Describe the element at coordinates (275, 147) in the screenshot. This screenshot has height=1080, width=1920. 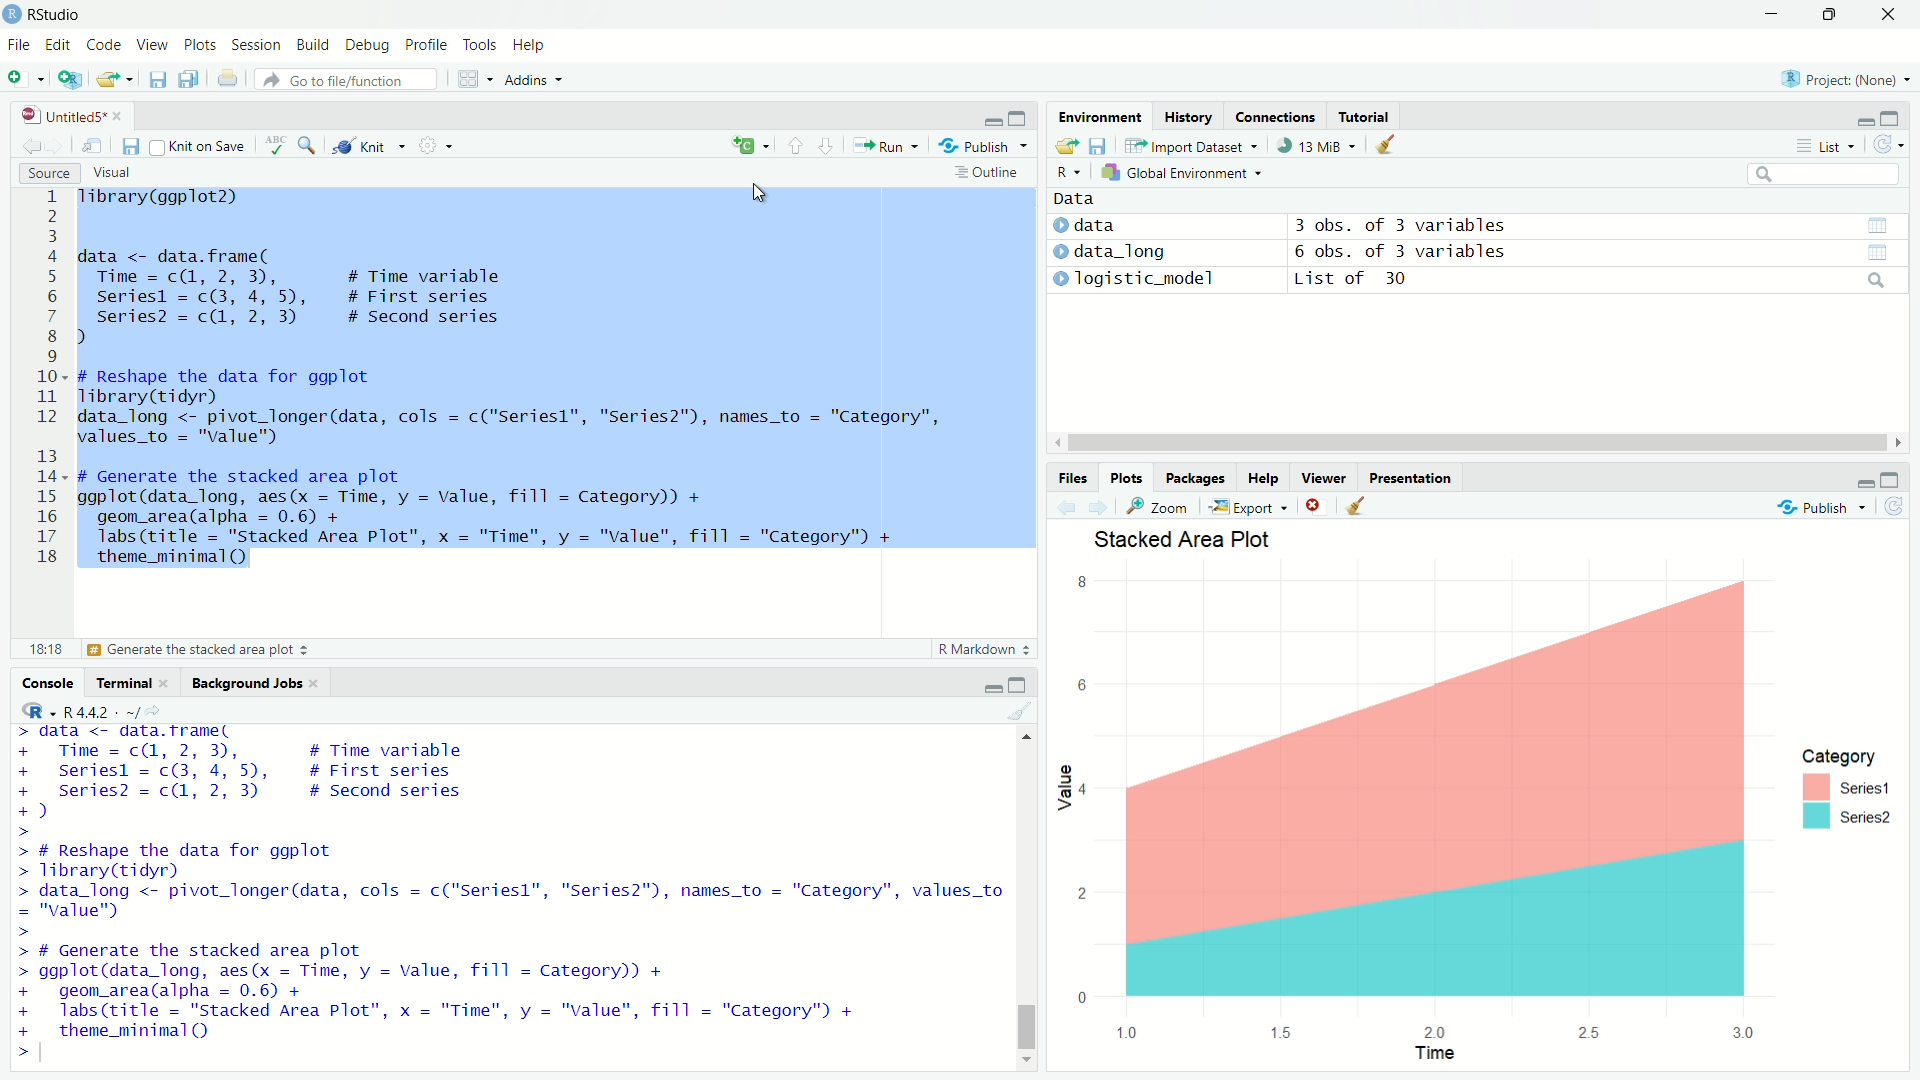
I see `abc` at that location.